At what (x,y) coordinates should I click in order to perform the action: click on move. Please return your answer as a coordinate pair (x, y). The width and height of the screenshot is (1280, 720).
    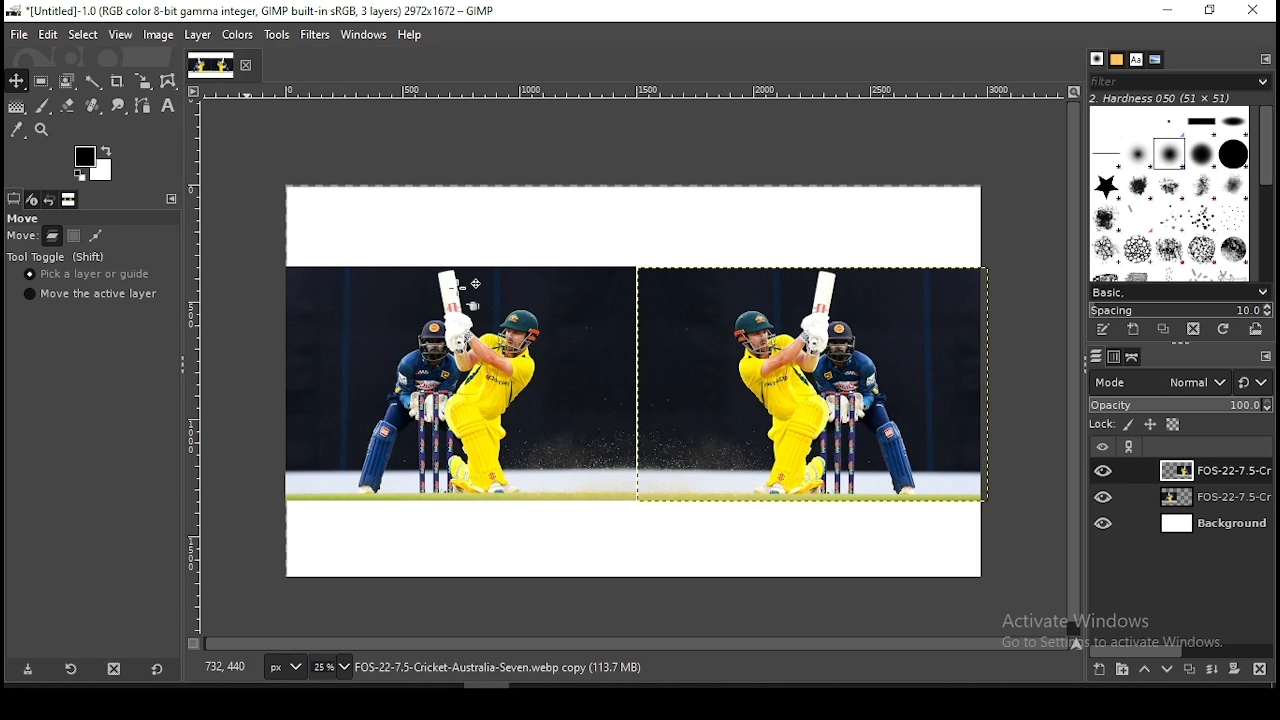
    Looking at the image, I should click on (25, 219).